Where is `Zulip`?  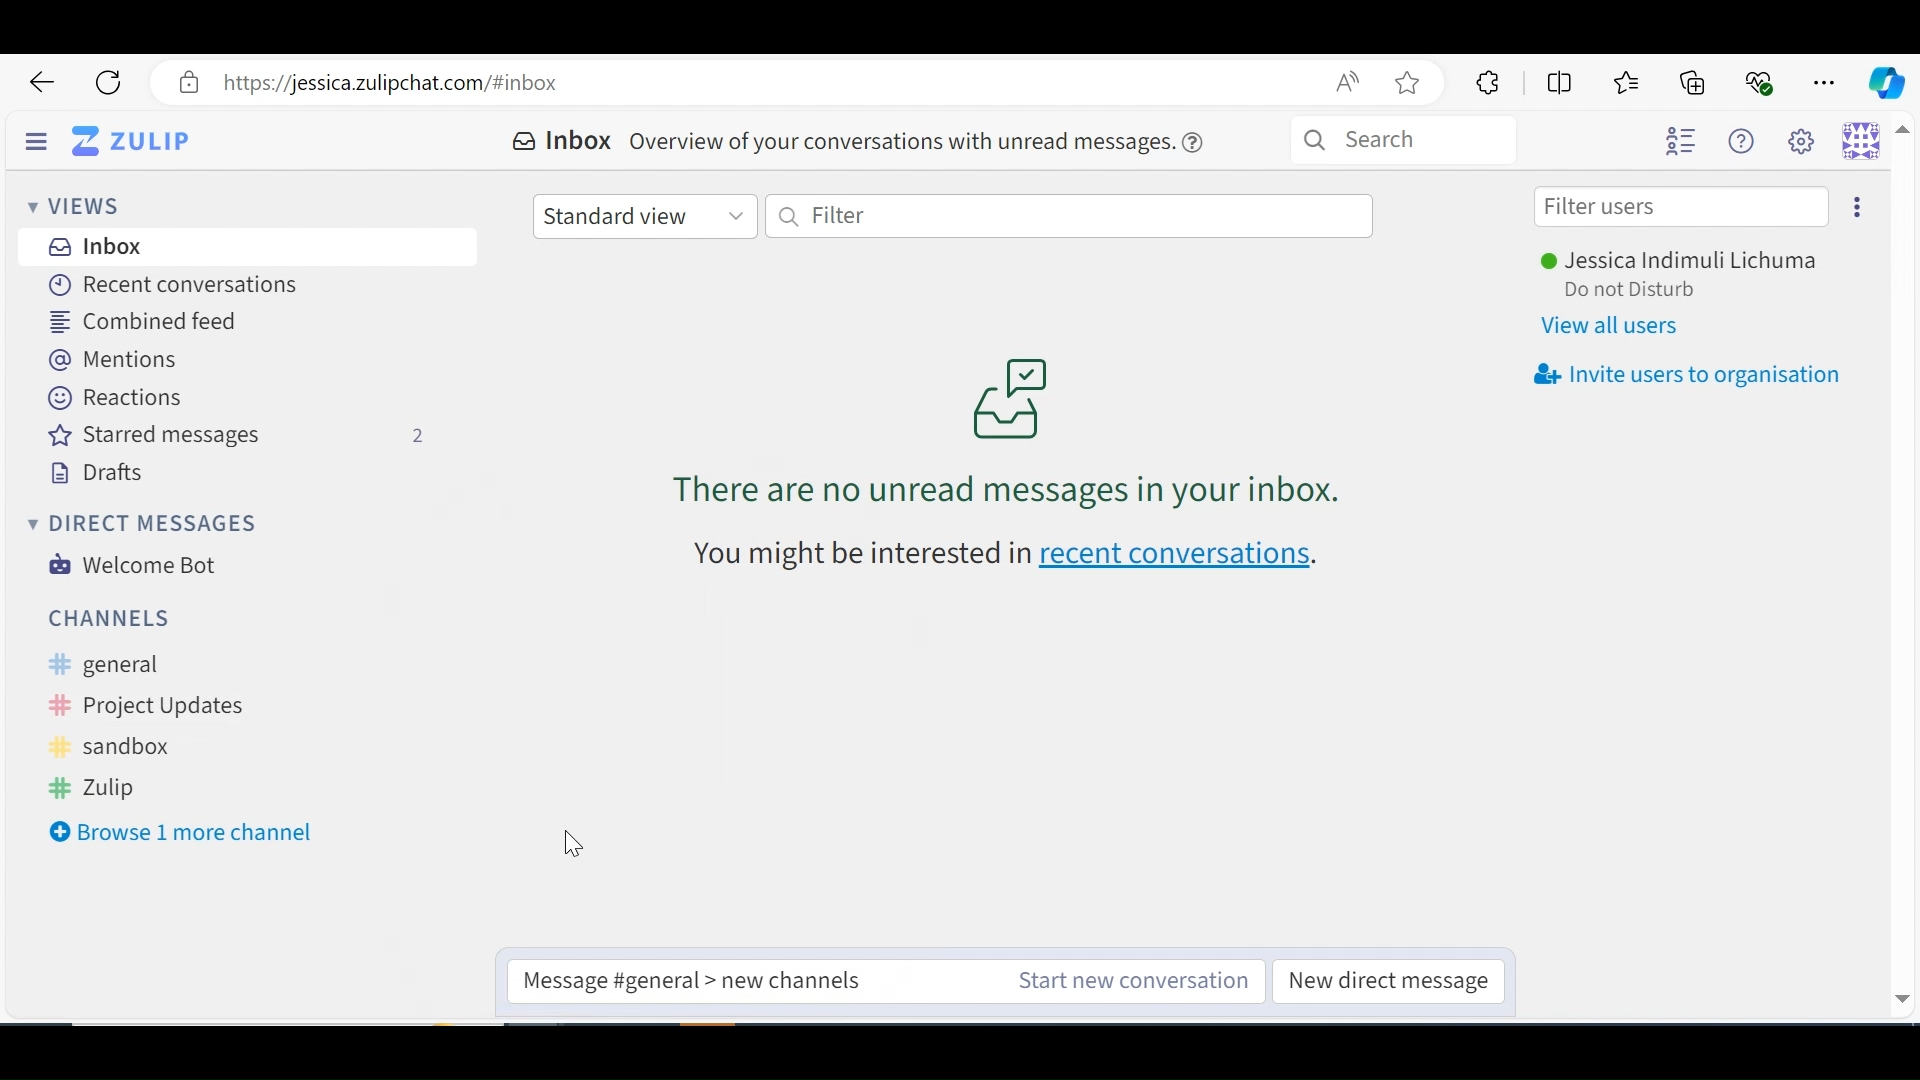
Zulip is located at coordinates (145, 785).